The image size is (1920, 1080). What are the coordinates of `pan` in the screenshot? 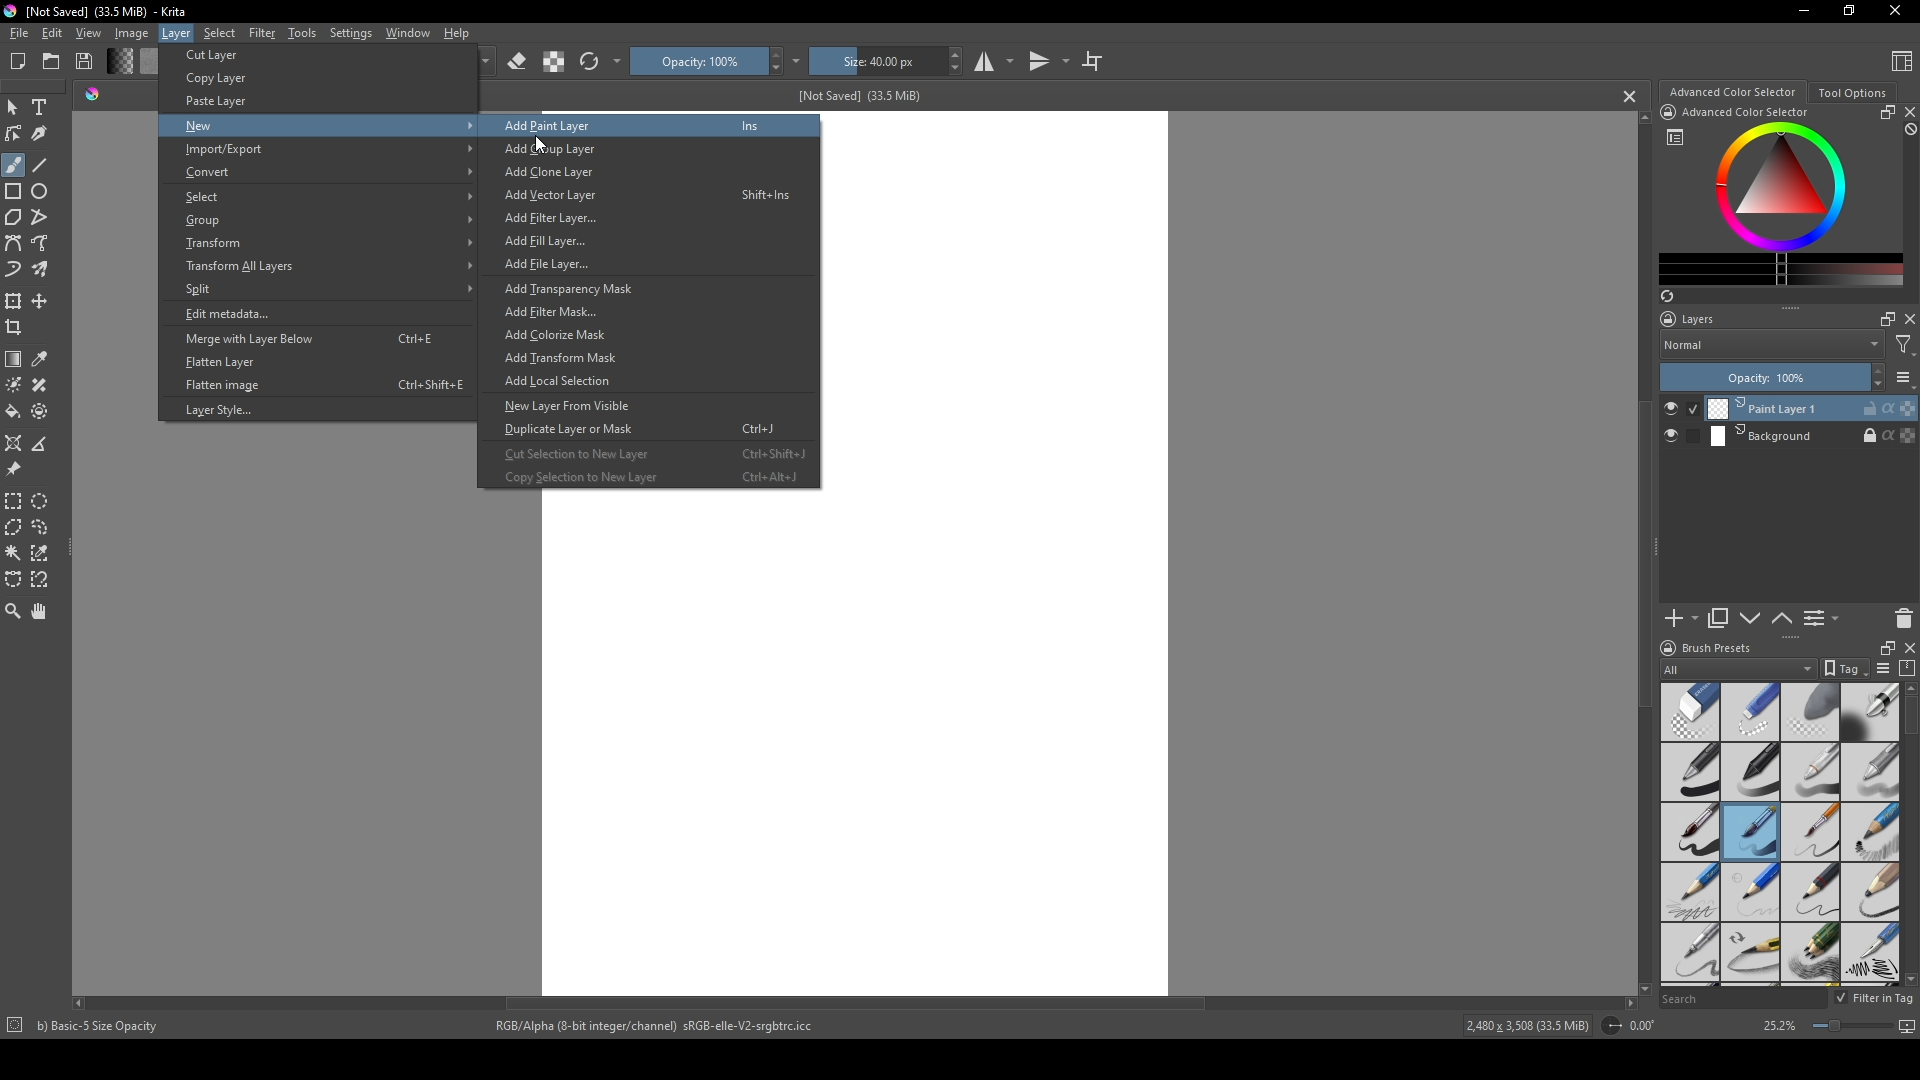 It's located at (41, 611).